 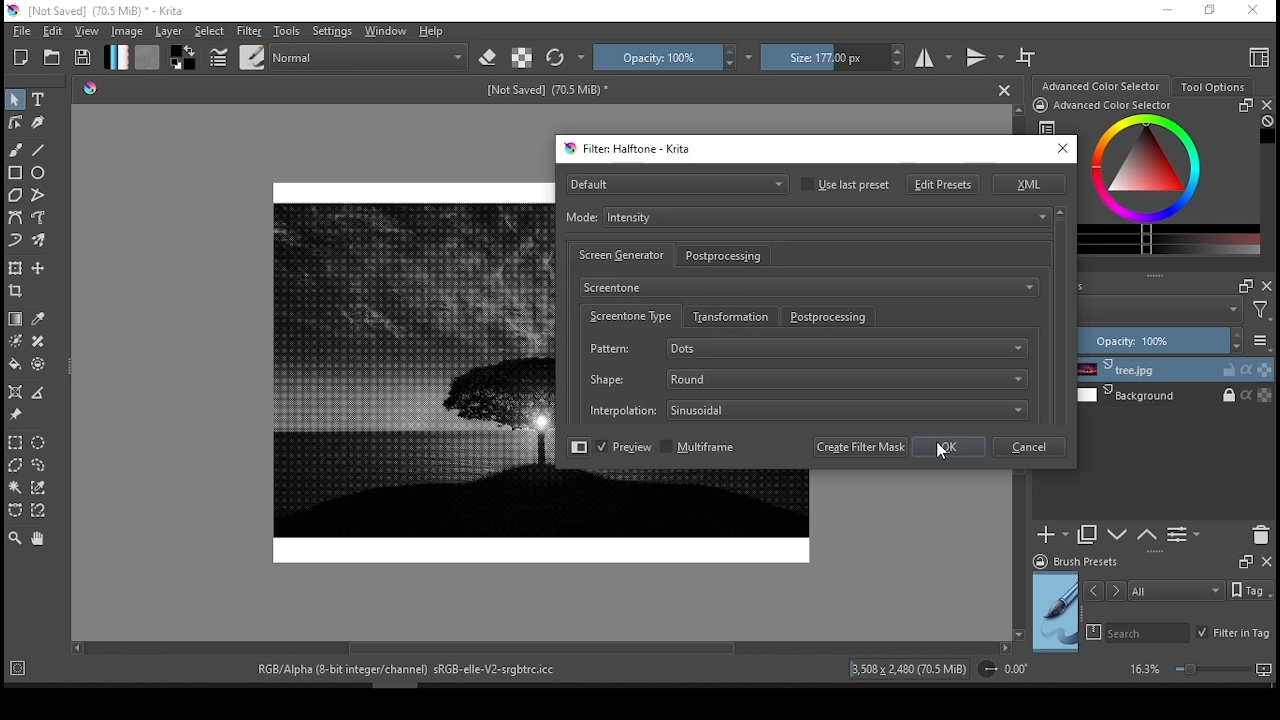 What do you see at coordinates (250, 30) in the screenshot?
I see `filter` at bounding box center [250, 30].